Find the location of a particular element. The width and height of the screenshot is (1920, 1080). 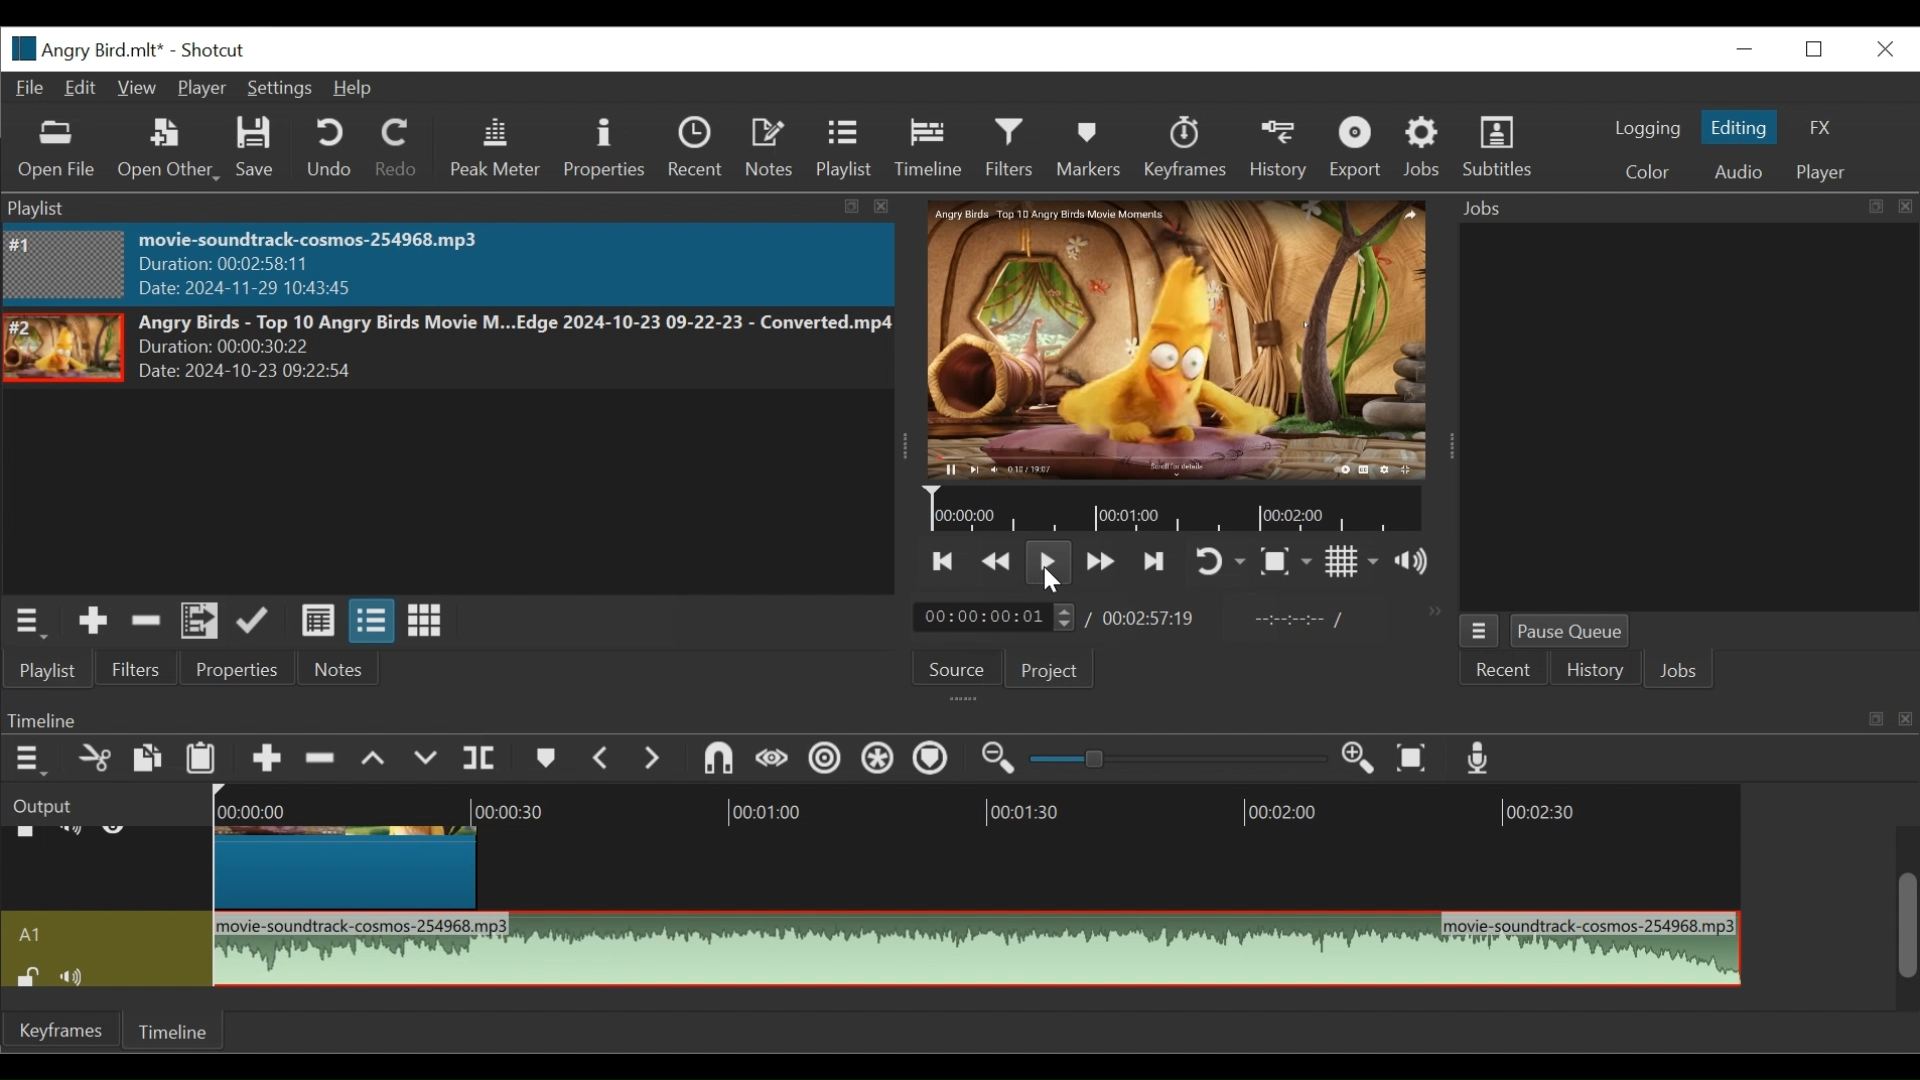

Snap is located at coordinates (715, 761).